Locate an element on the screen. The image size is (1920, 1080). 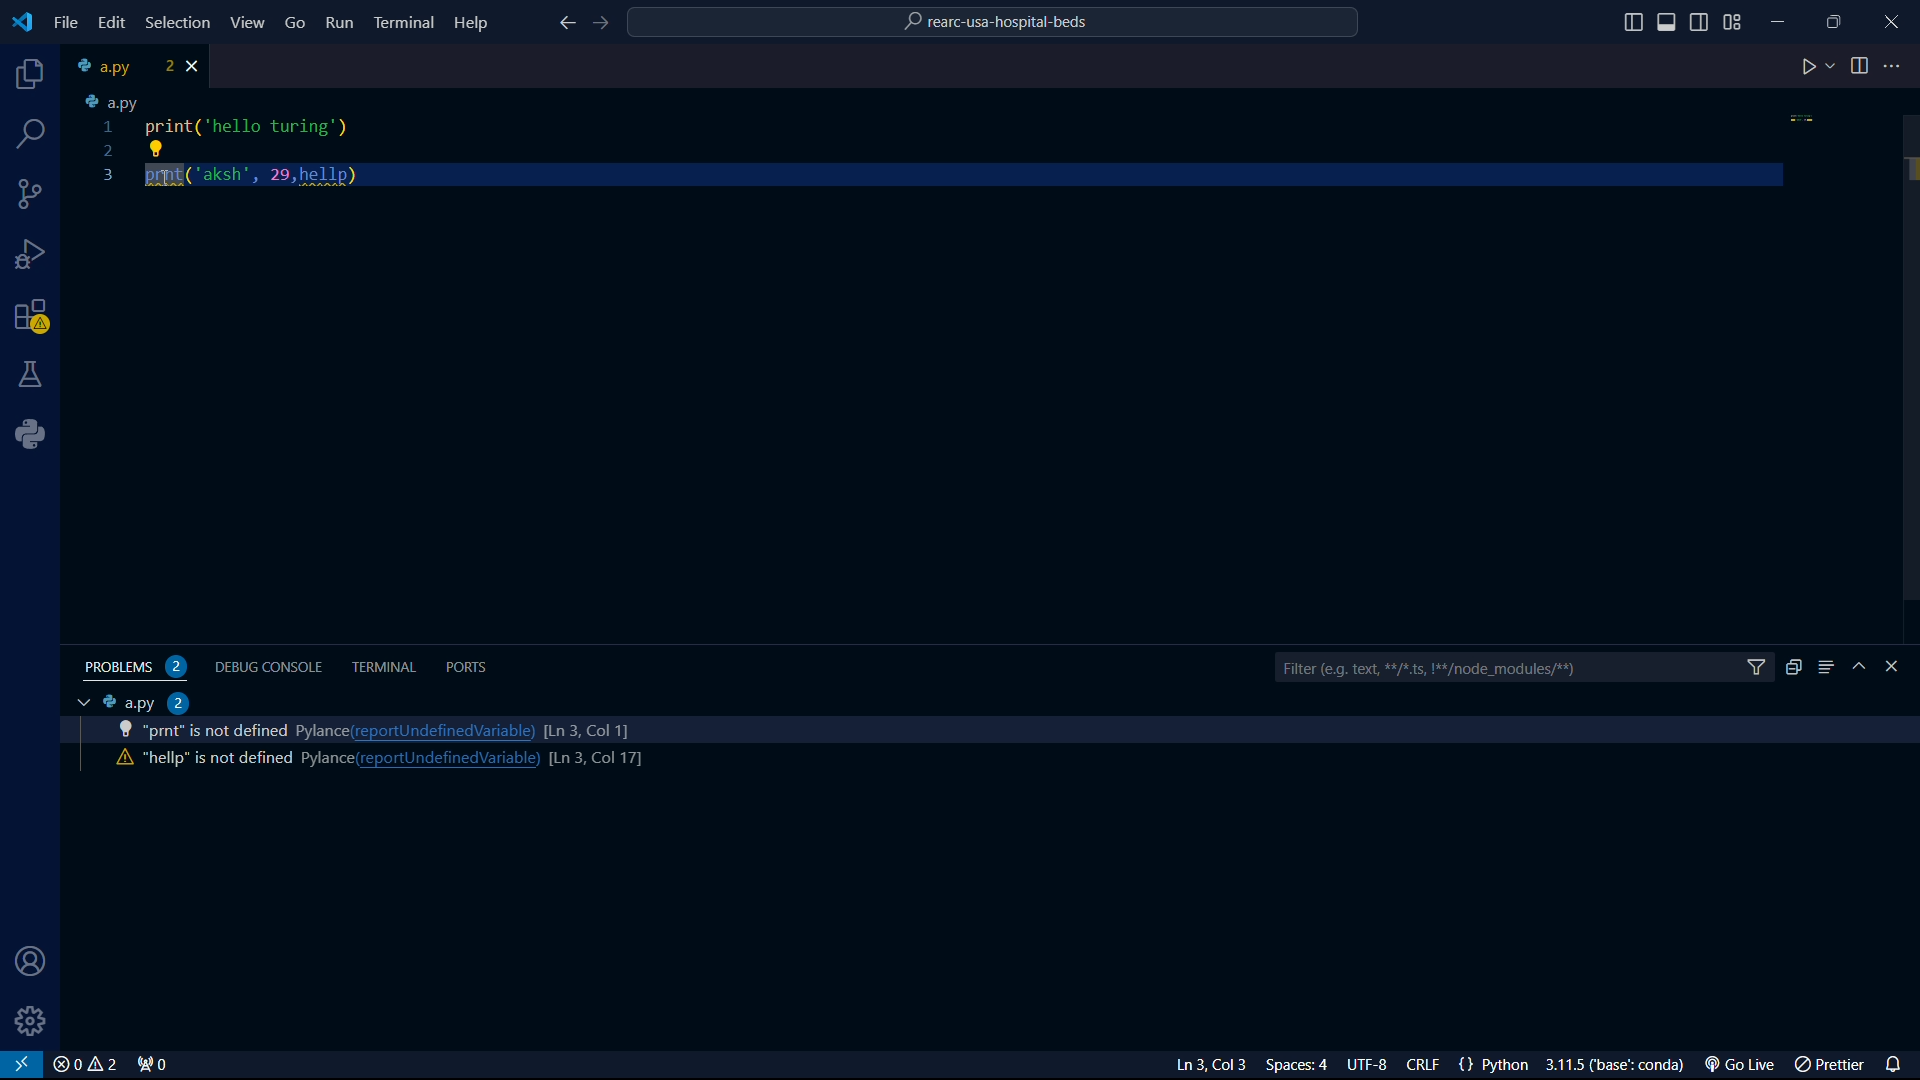
toggle sidebar is located at coordinates (1669, 22).